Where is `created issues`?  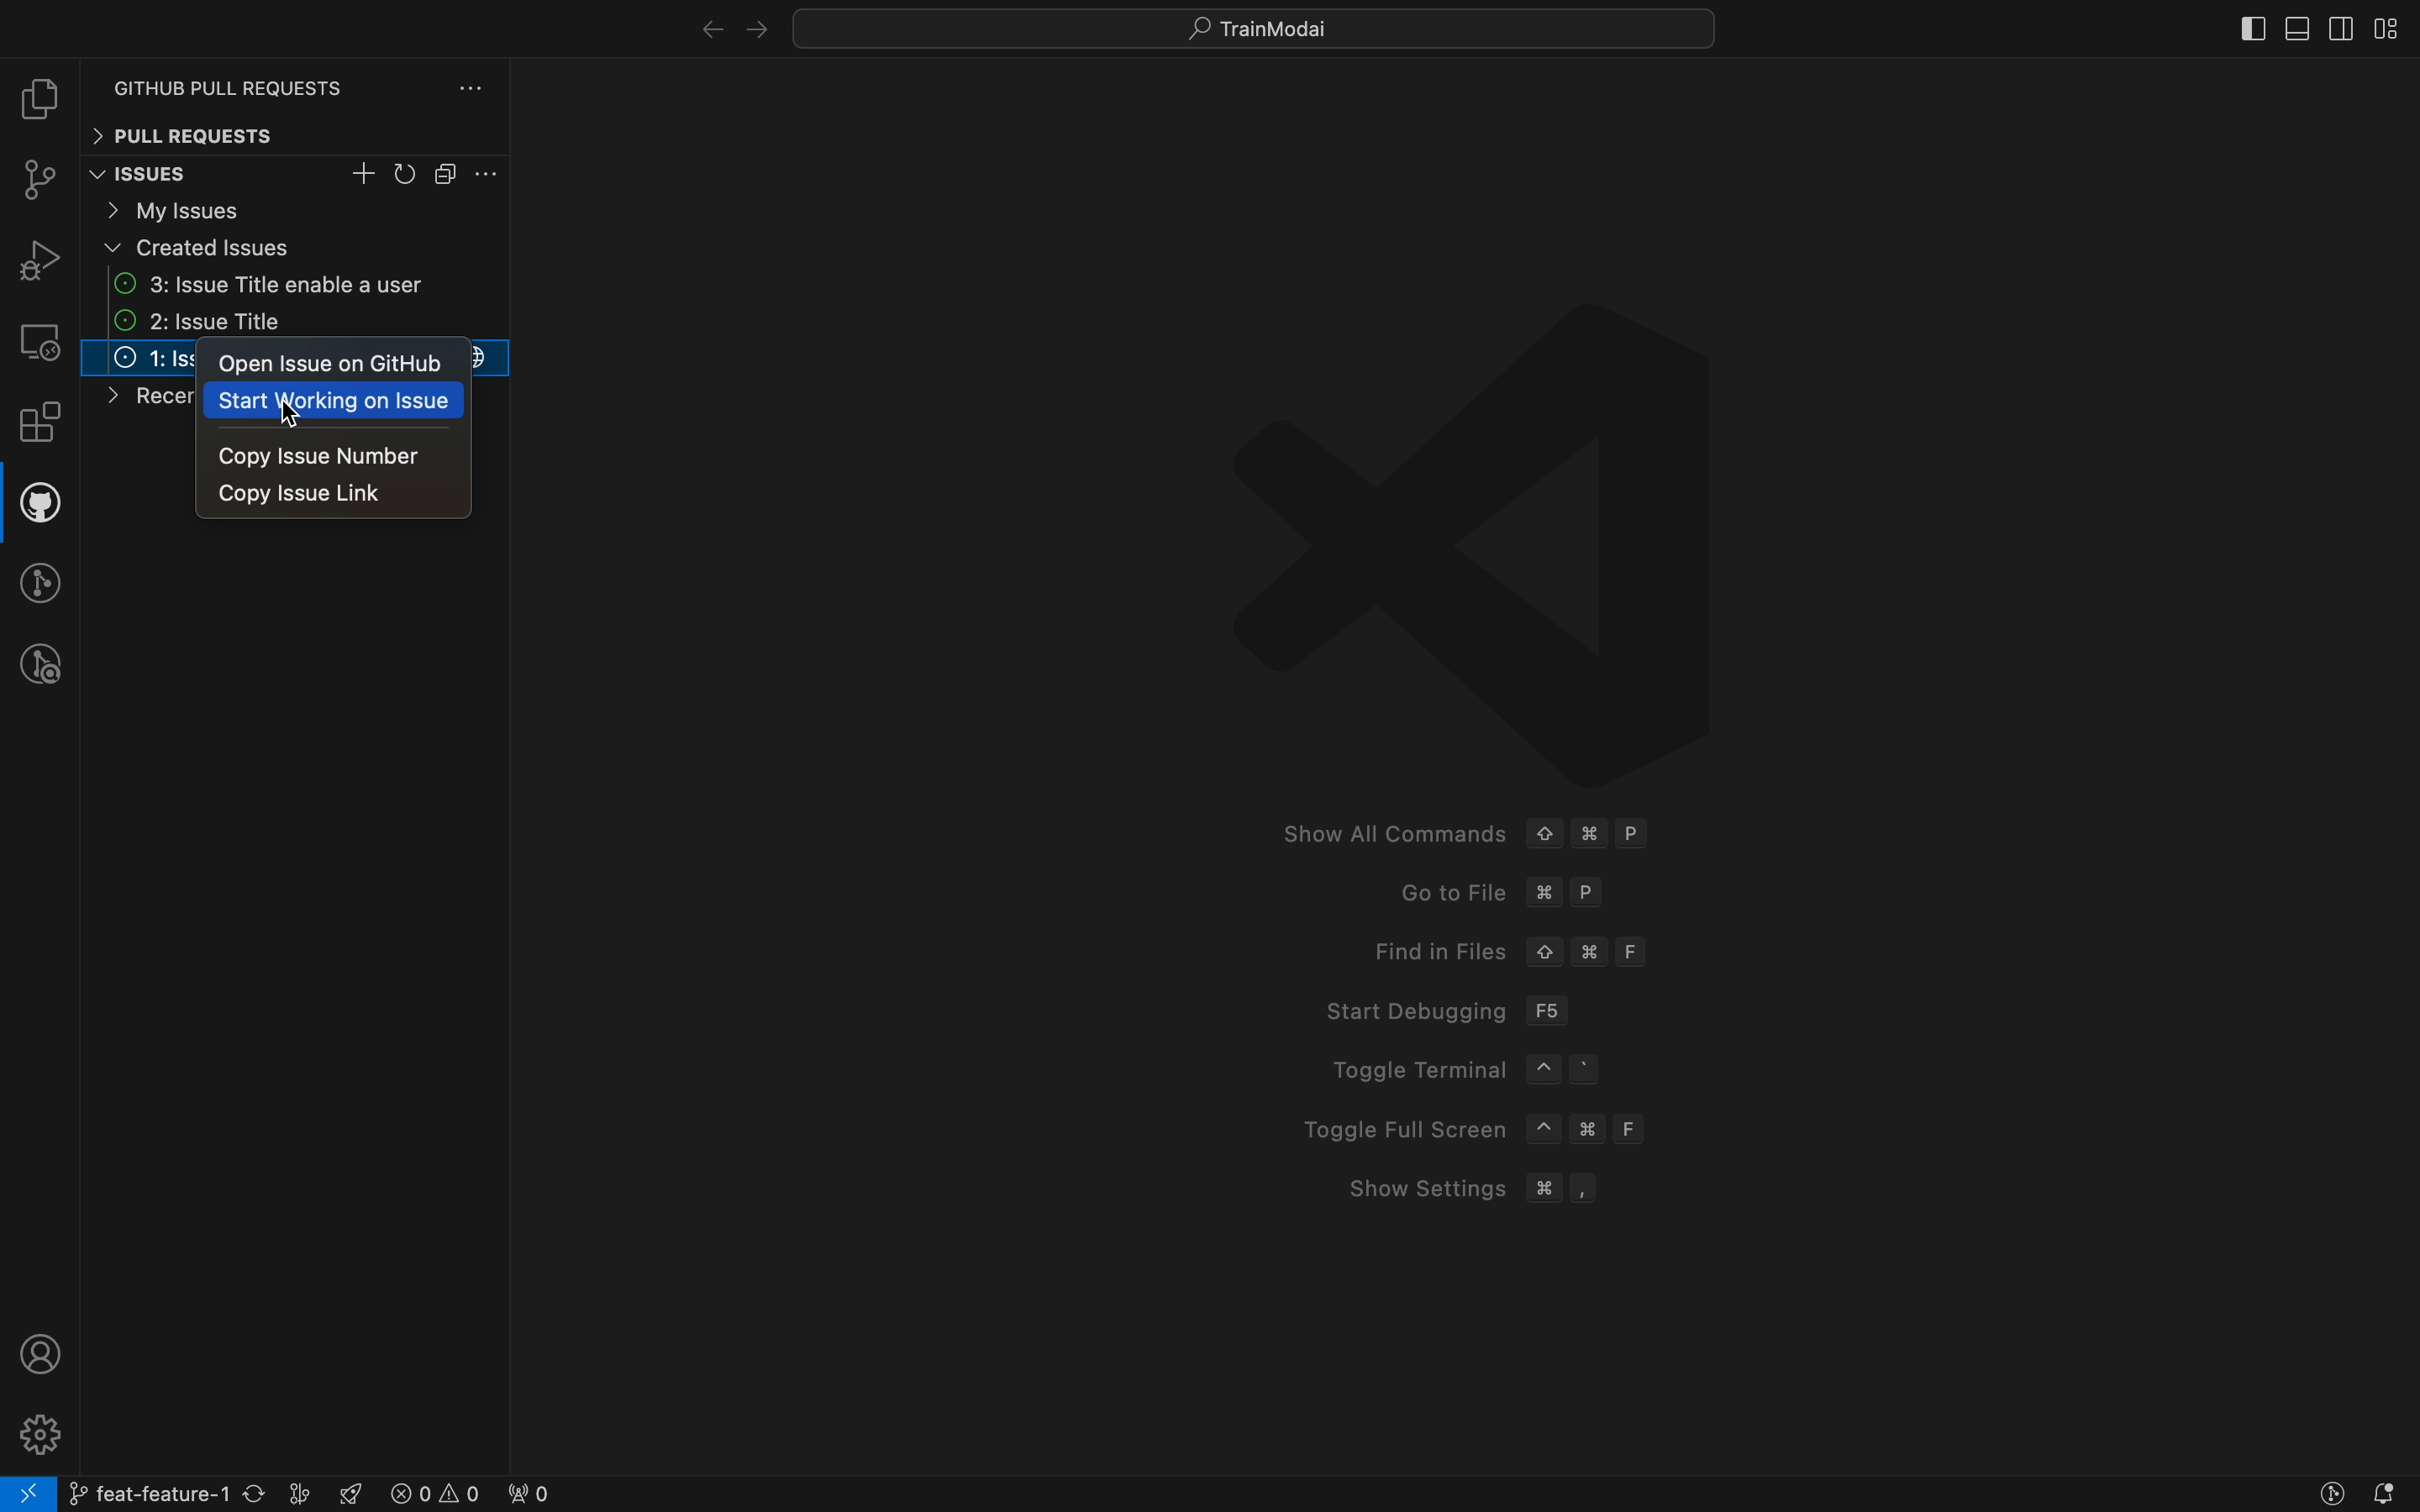
created issues is located at coordinates (298, 248).